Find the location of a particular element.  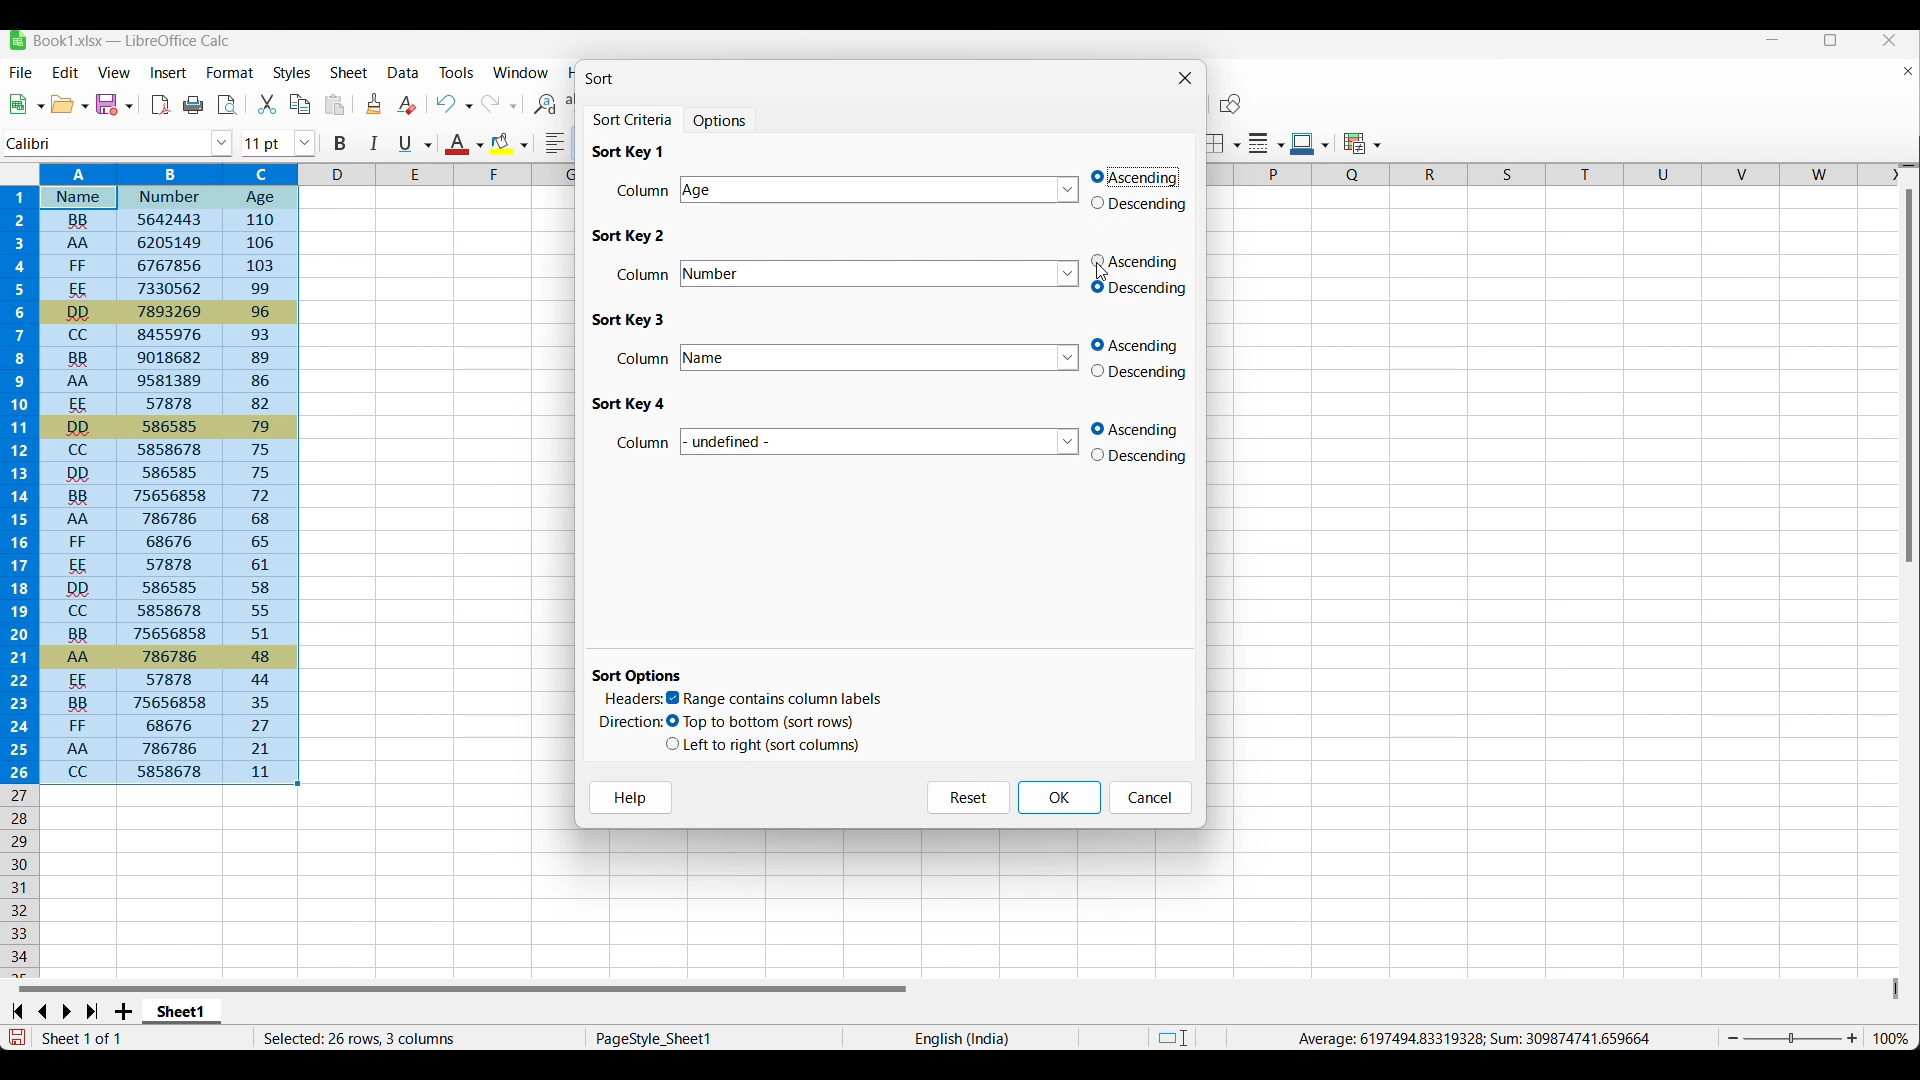

Current sheet out of total number of sheet in the workbook is located at coordinates (122, 1038).